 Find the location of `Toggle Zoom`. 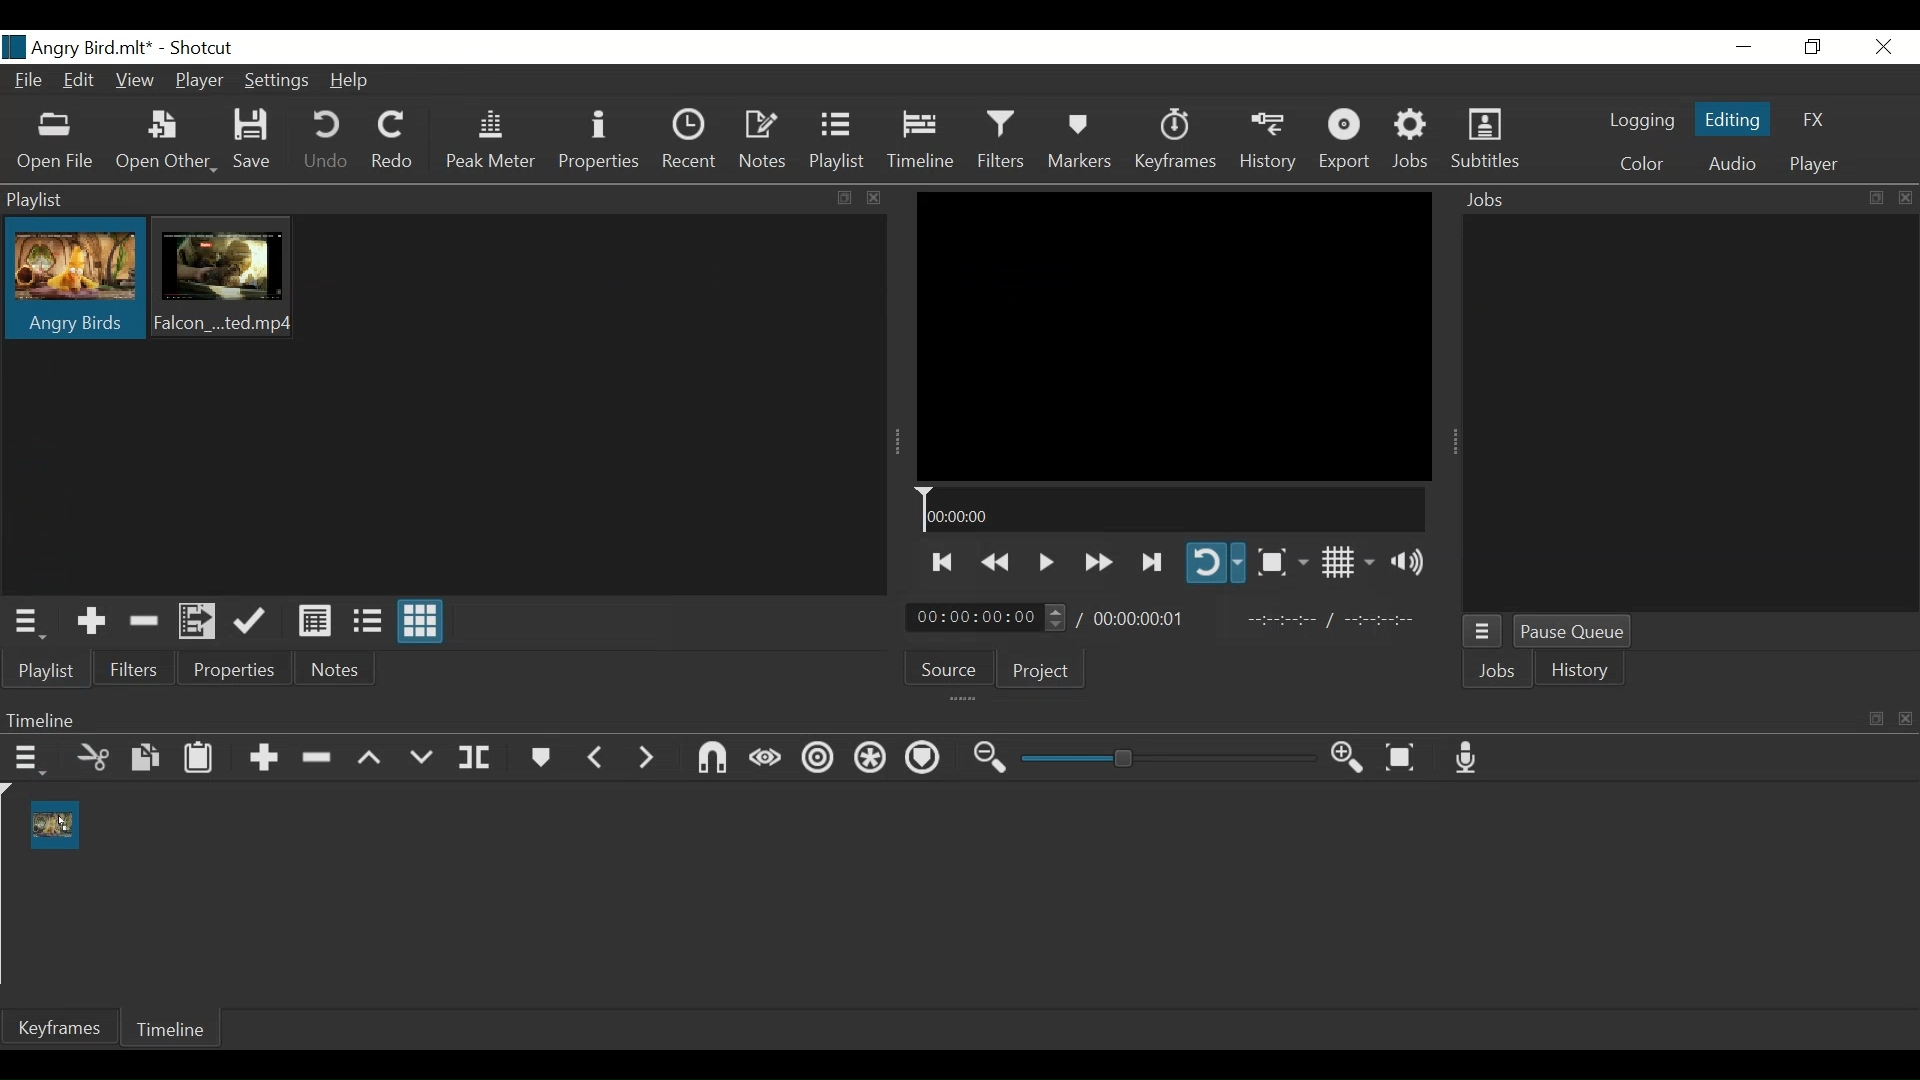

Toggle Zoom is located at coordinates (1282, 562).